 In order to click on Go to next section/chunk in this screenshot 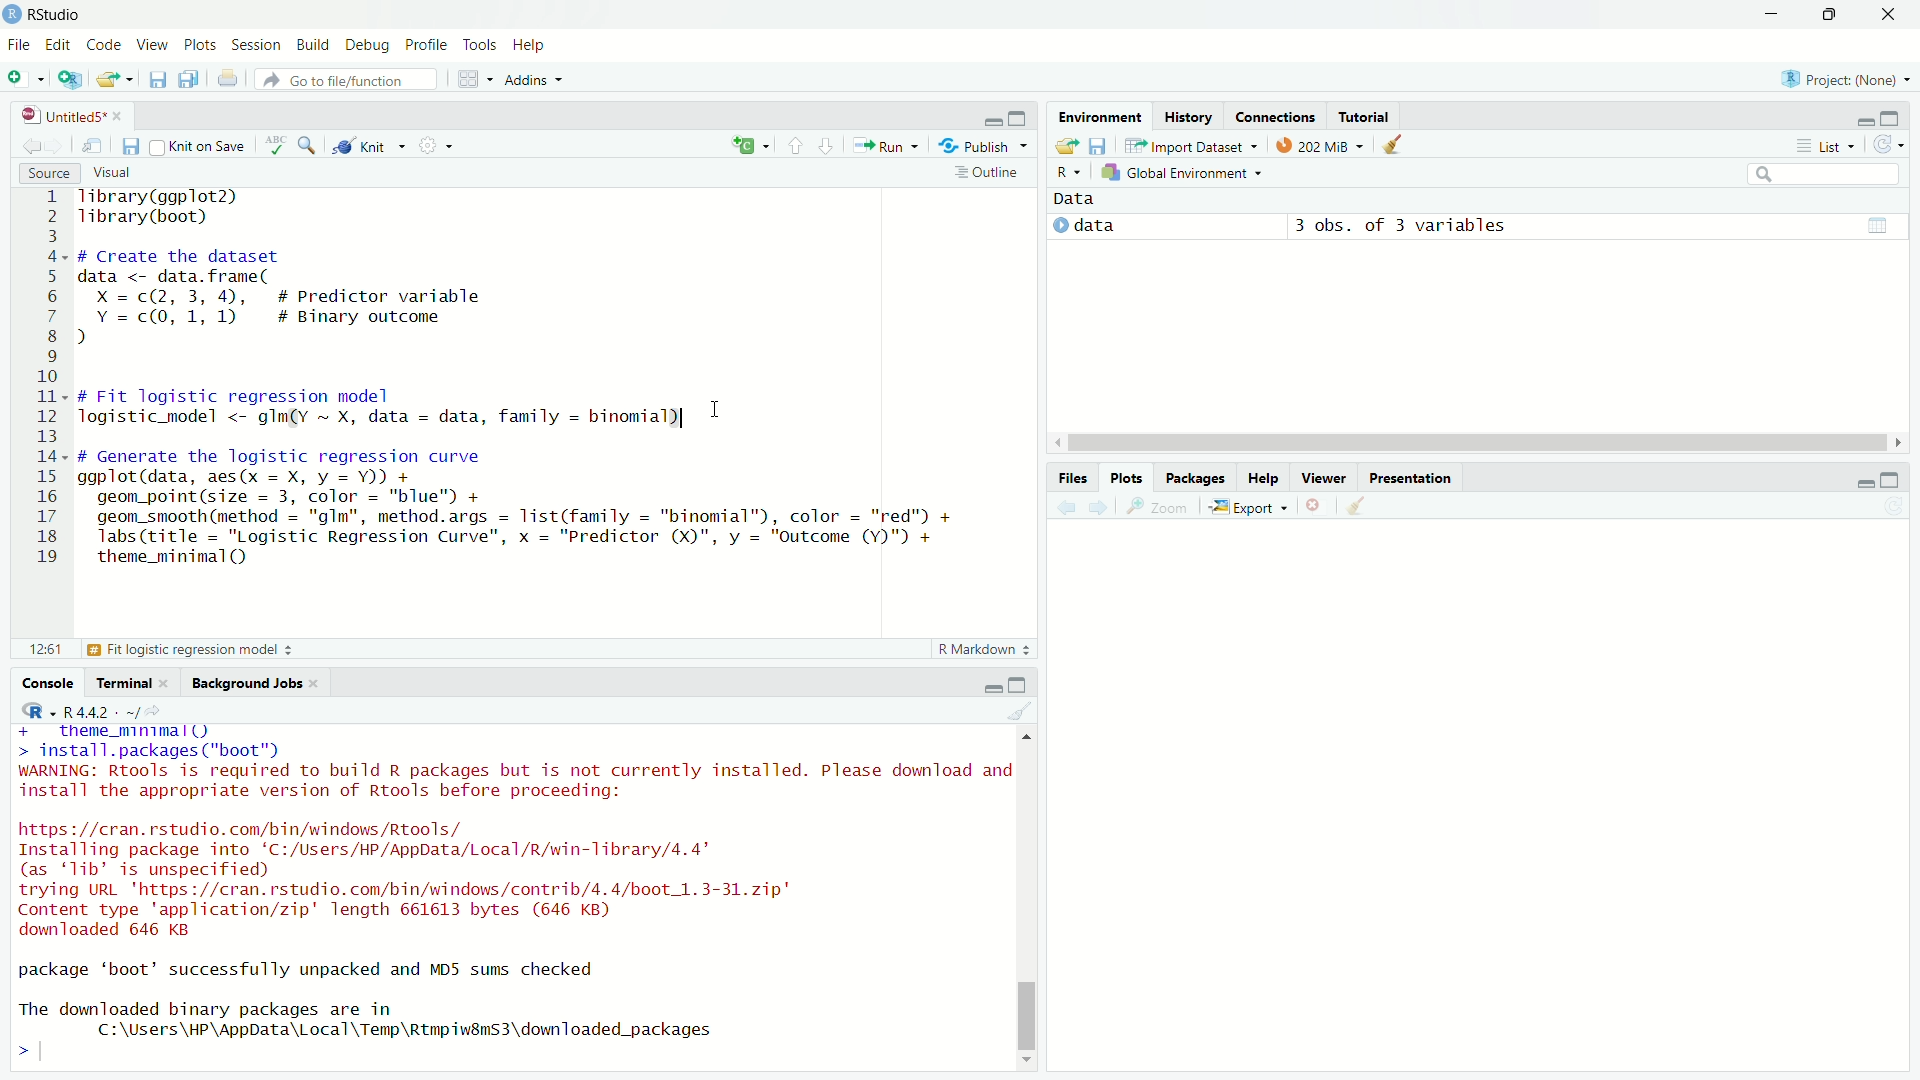, I will do `click(827, 146)`.